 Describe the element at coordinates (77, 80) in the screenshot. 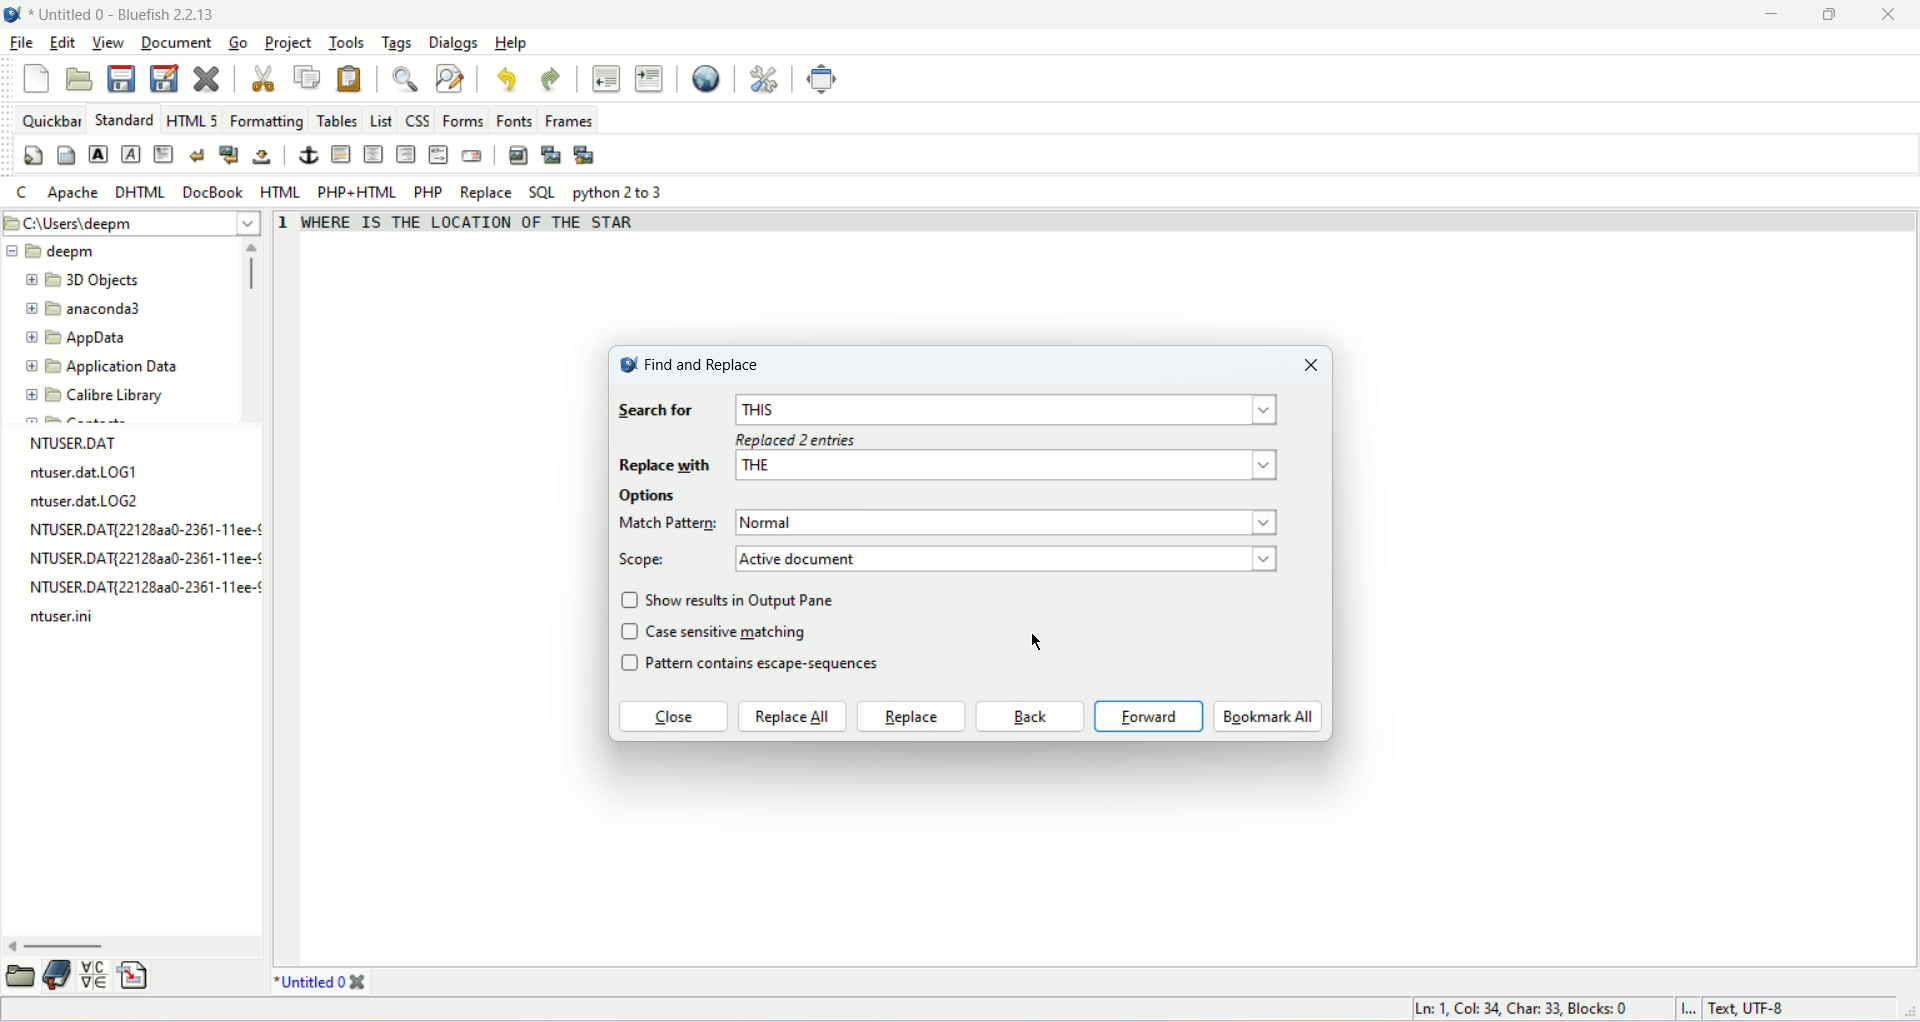

I see `open file` at that location.